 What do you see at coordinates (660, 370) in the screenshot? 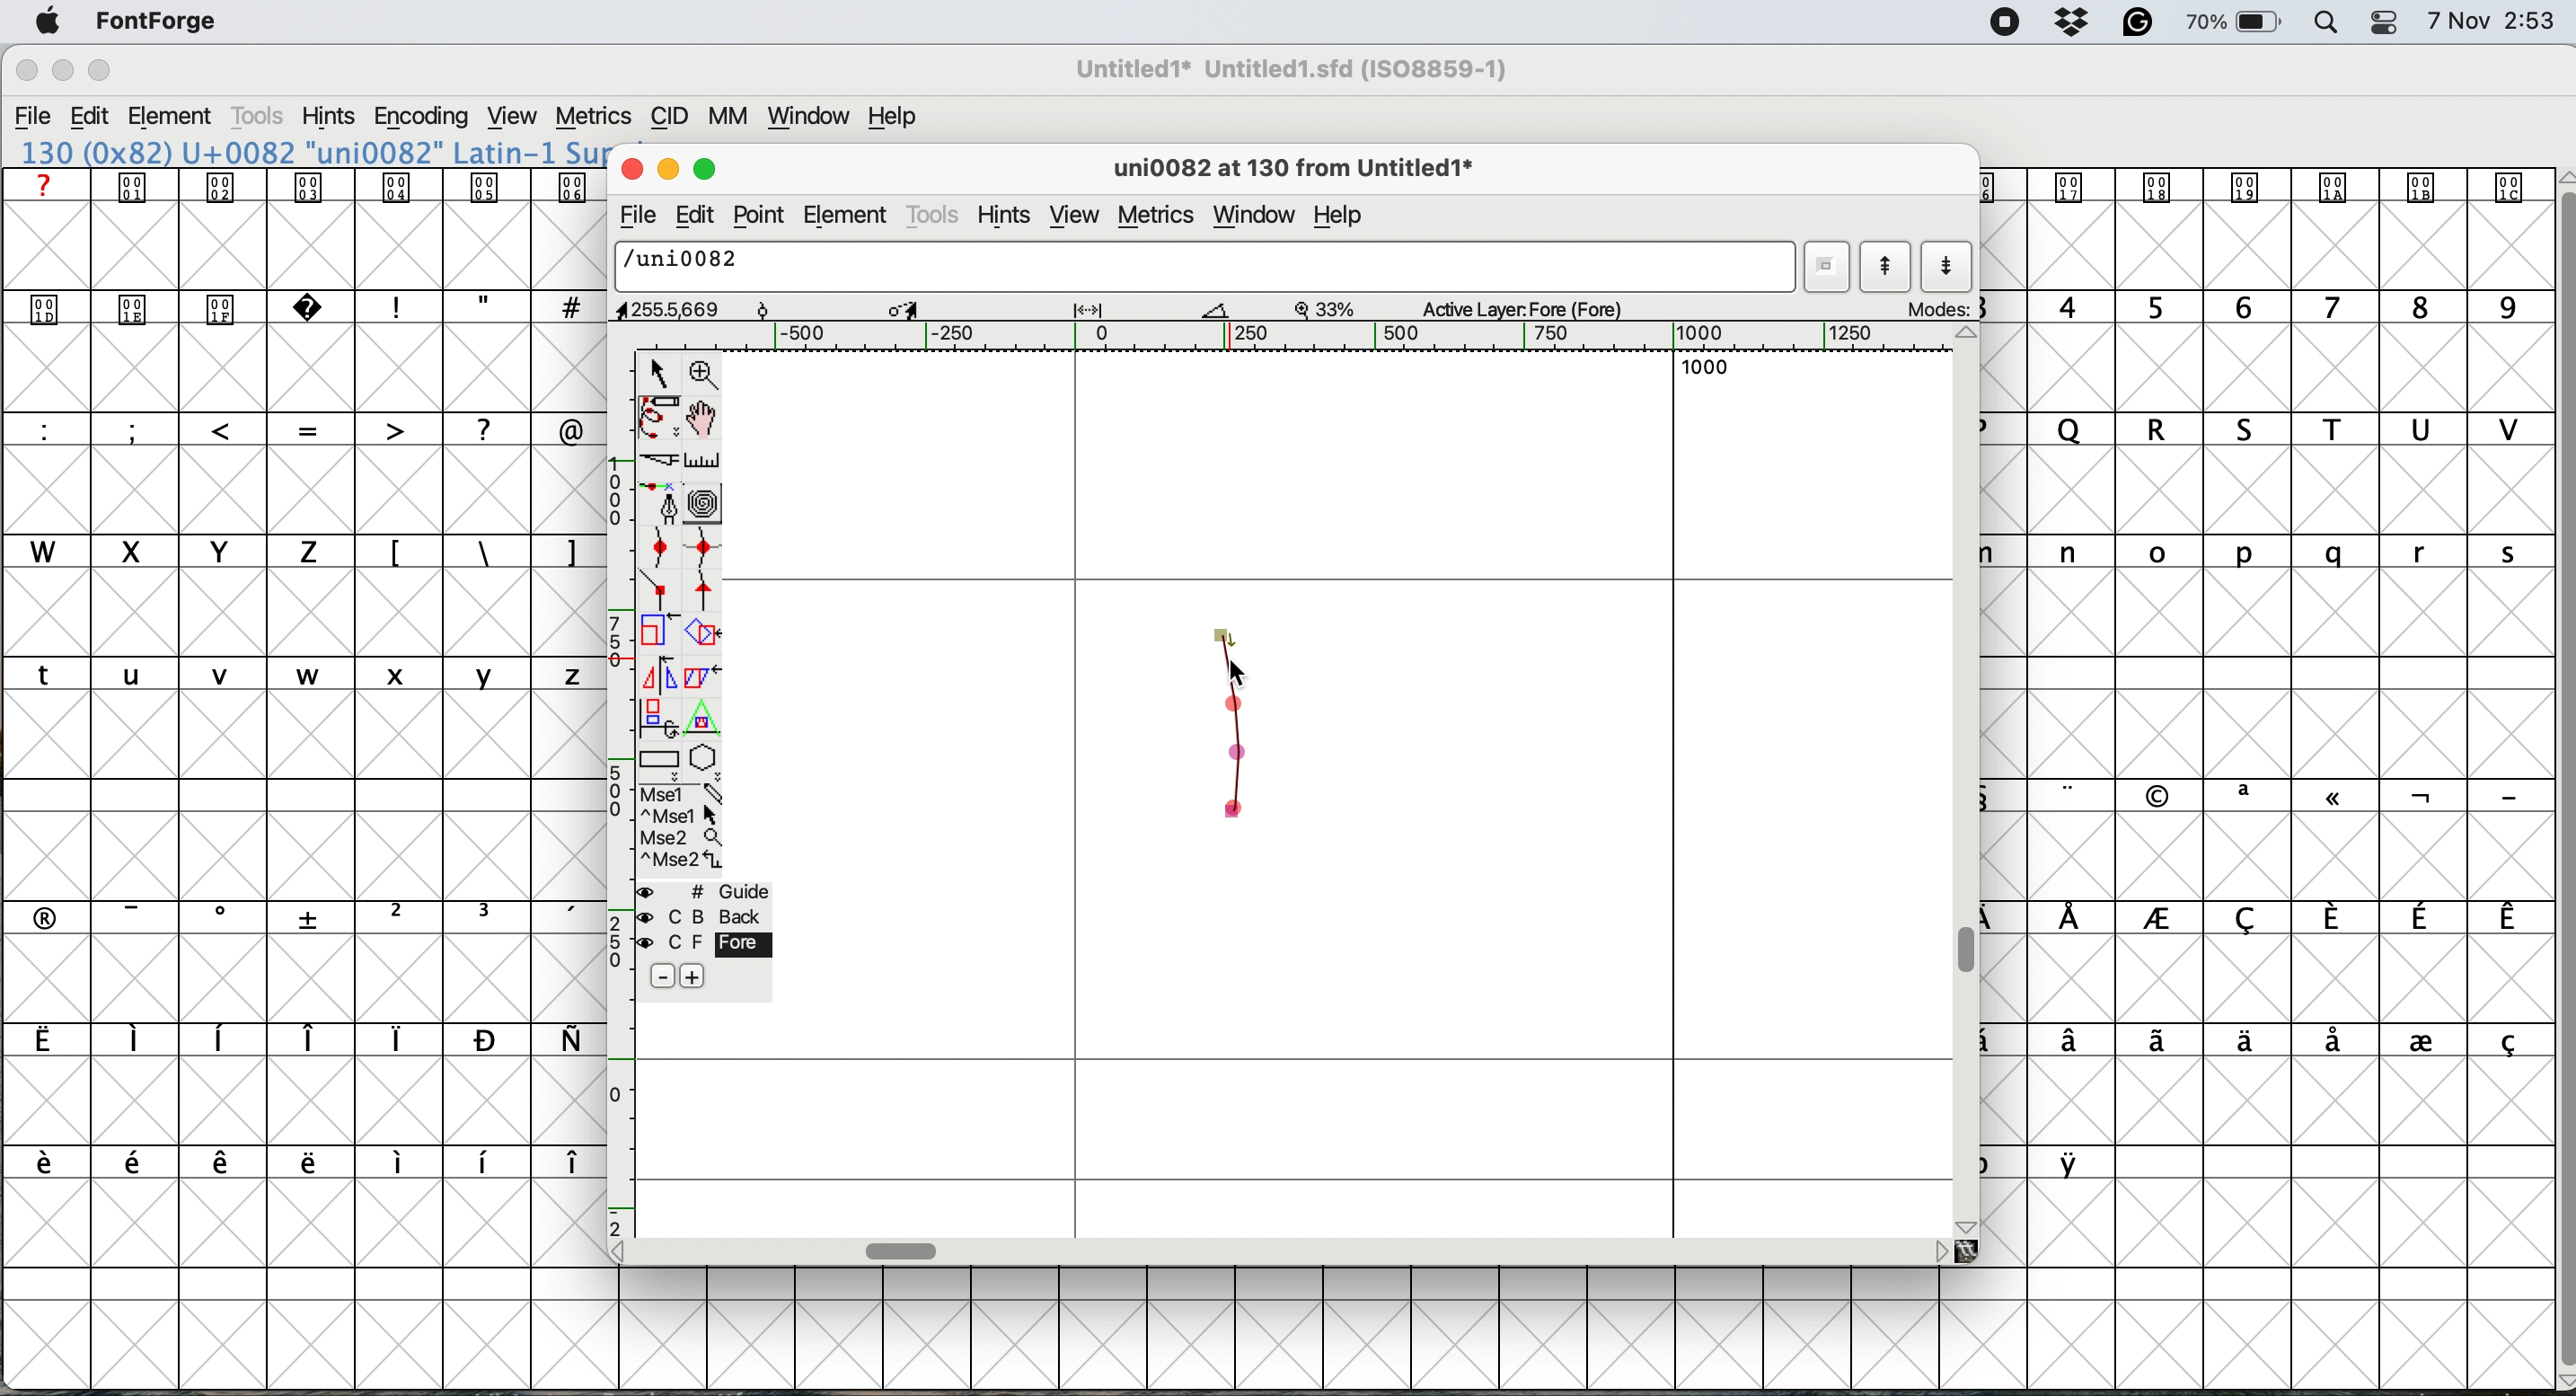
I see `select` at bounding box center [660, 370].